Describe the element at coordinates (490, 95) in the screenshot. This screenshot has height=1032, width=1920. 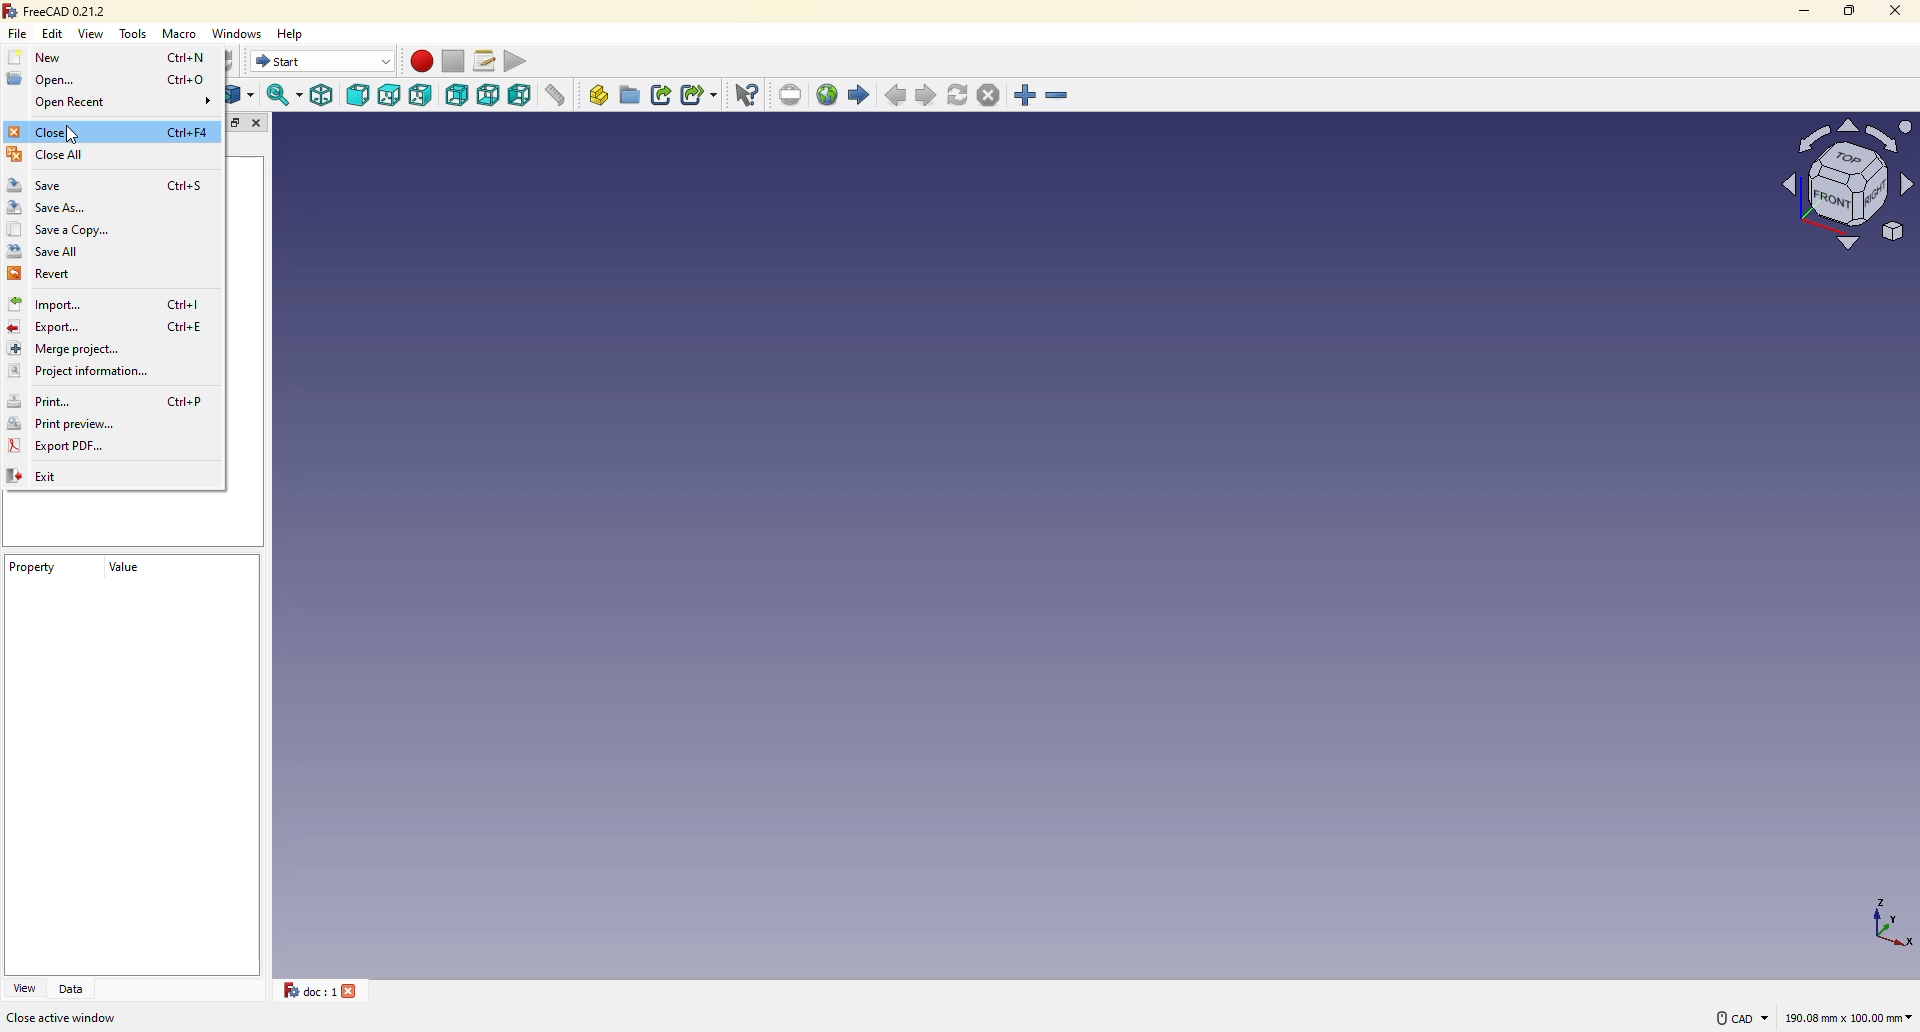
I see `bottom` at that location.